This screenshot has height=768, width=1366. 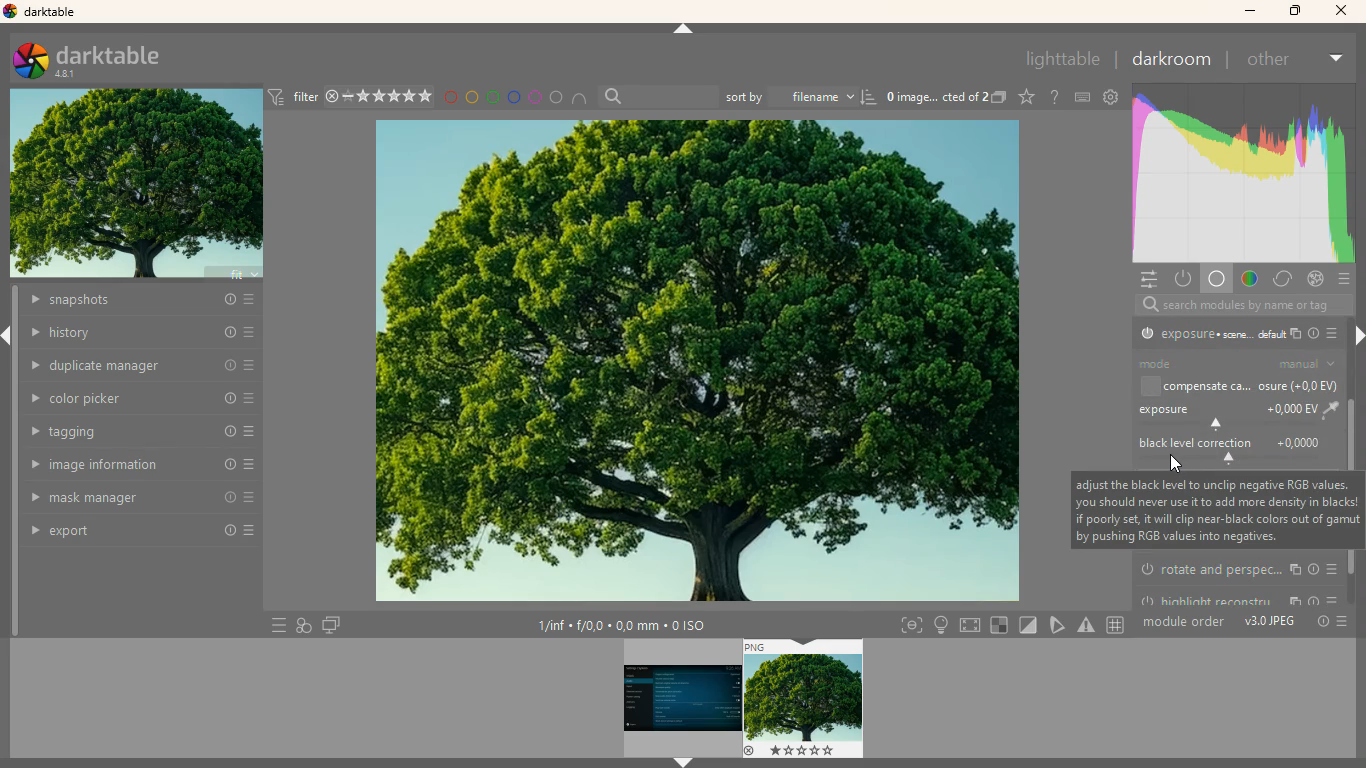 I want to click on module order, so click(x=1184, y=624).